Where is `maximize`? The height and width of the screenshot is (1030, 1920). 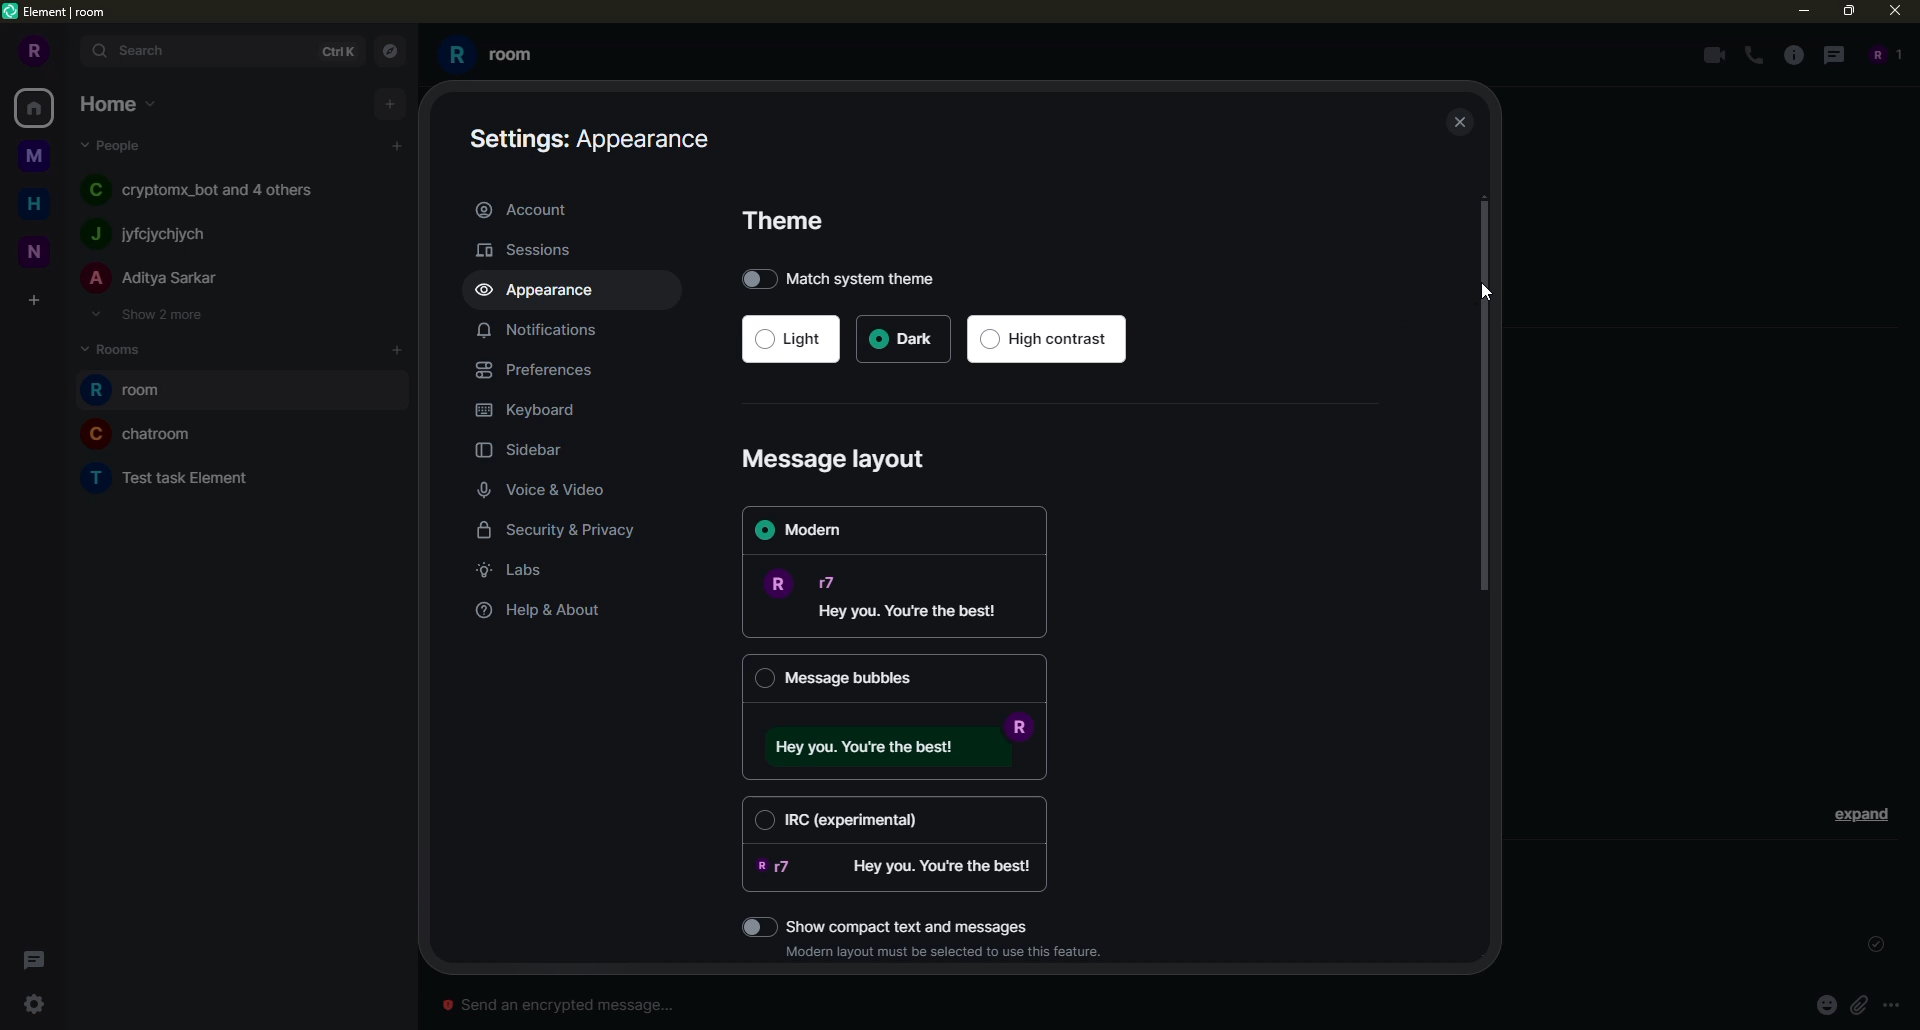
maximize is located at coordinates (1850, 12).